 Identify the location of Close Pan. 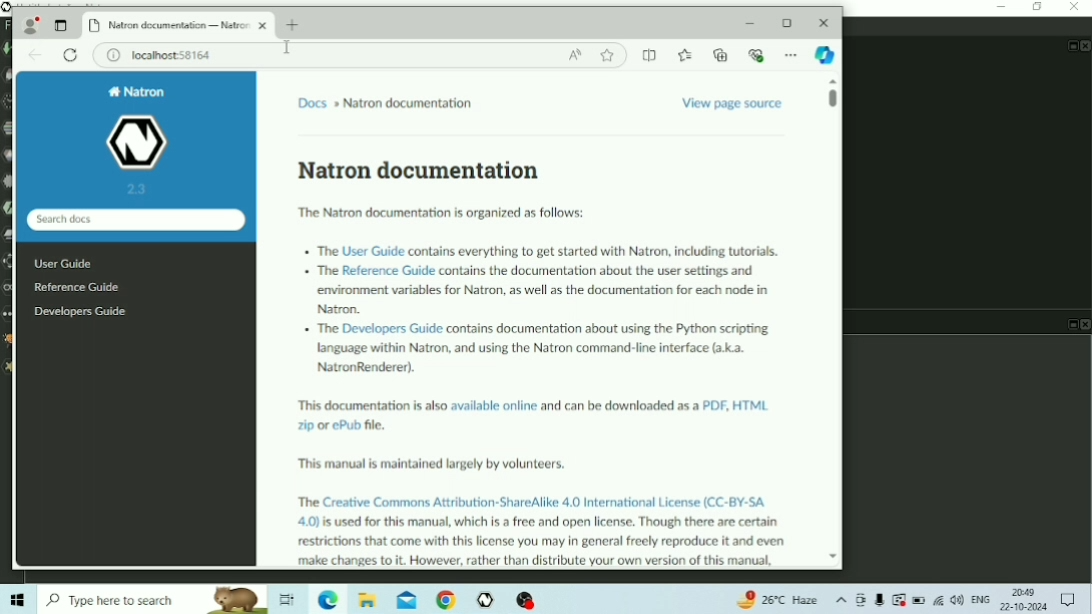
(1085, 46).